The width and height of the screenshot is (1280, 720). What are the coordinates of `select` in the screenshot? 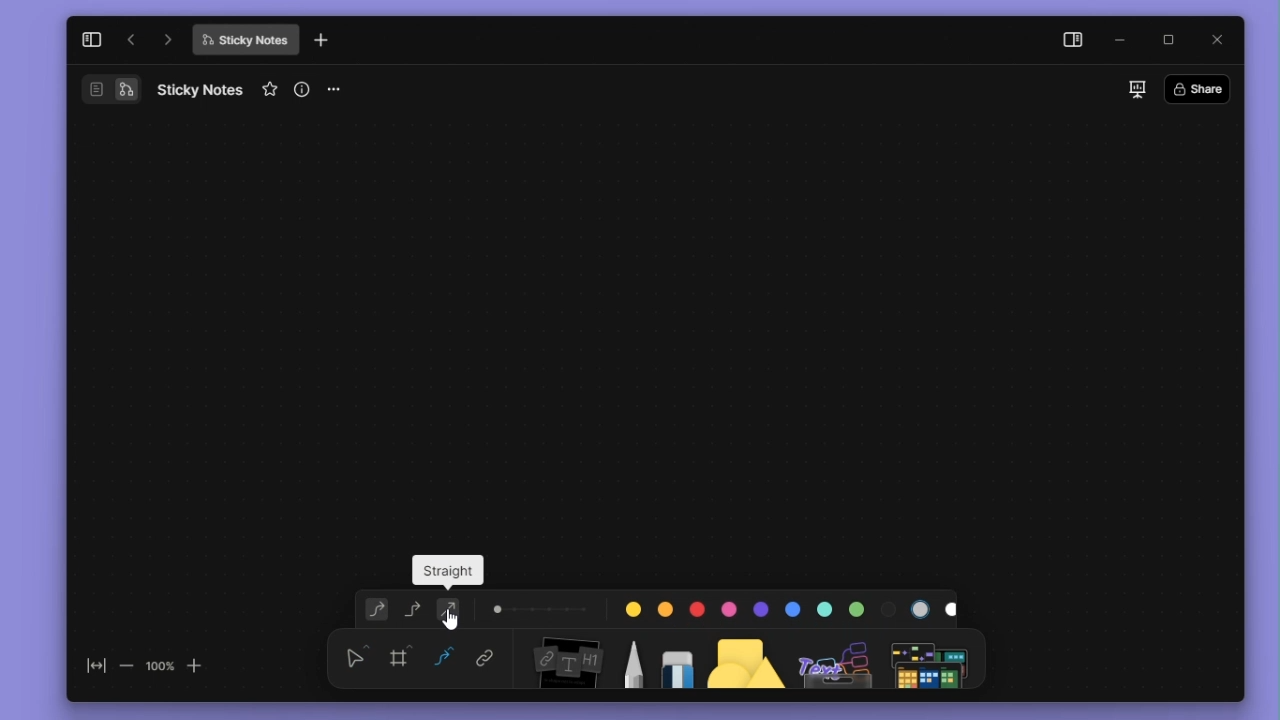 It's located at (356, 656).